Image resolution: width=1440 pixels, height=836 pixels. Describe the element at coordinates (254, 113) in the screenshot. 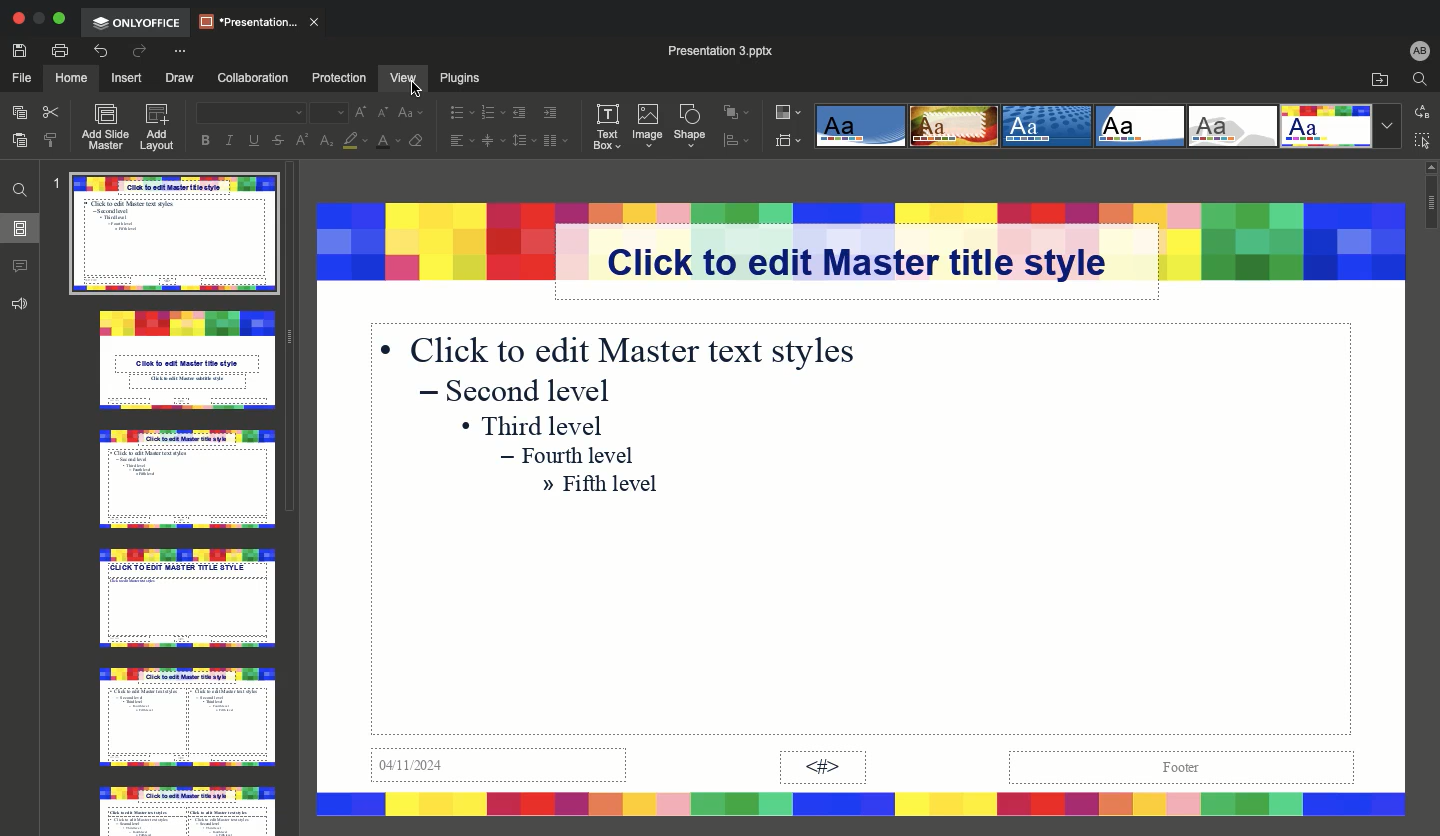

I see `Font type` at that location.